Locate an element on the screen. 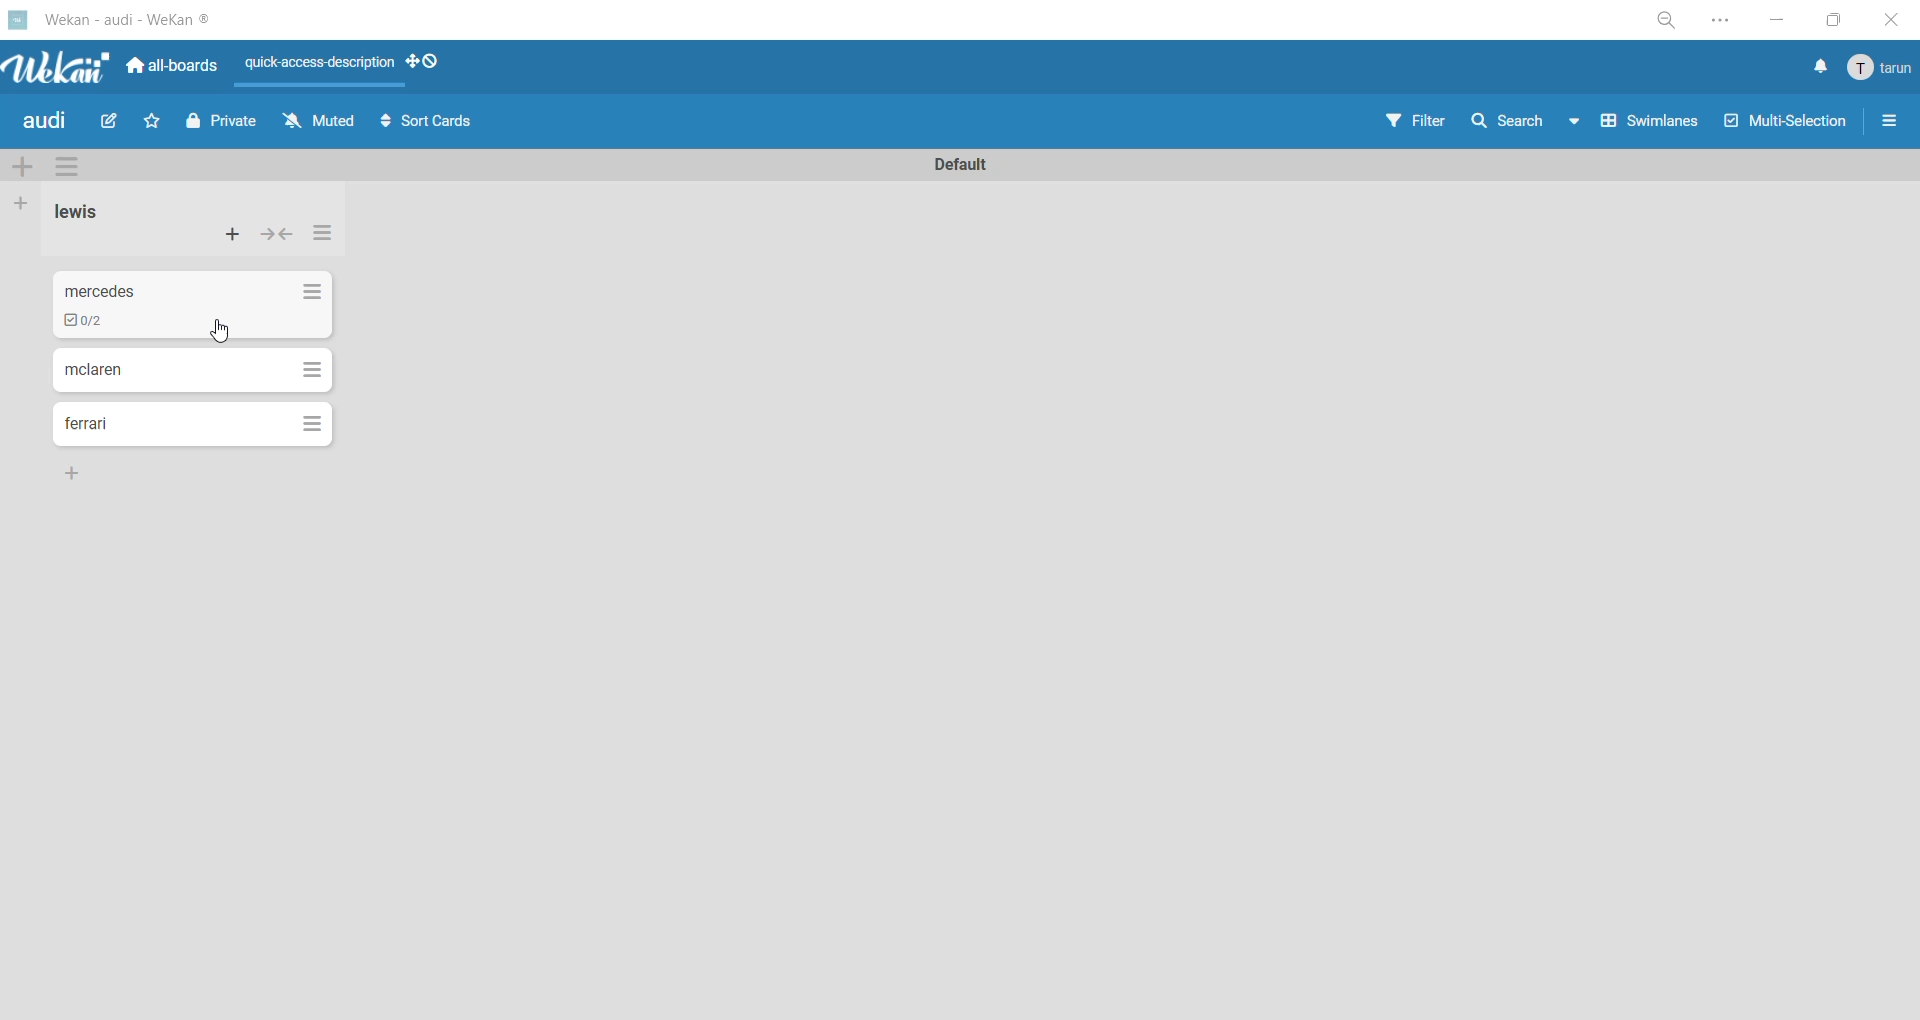  cursor is located at coordinates (221, 332).